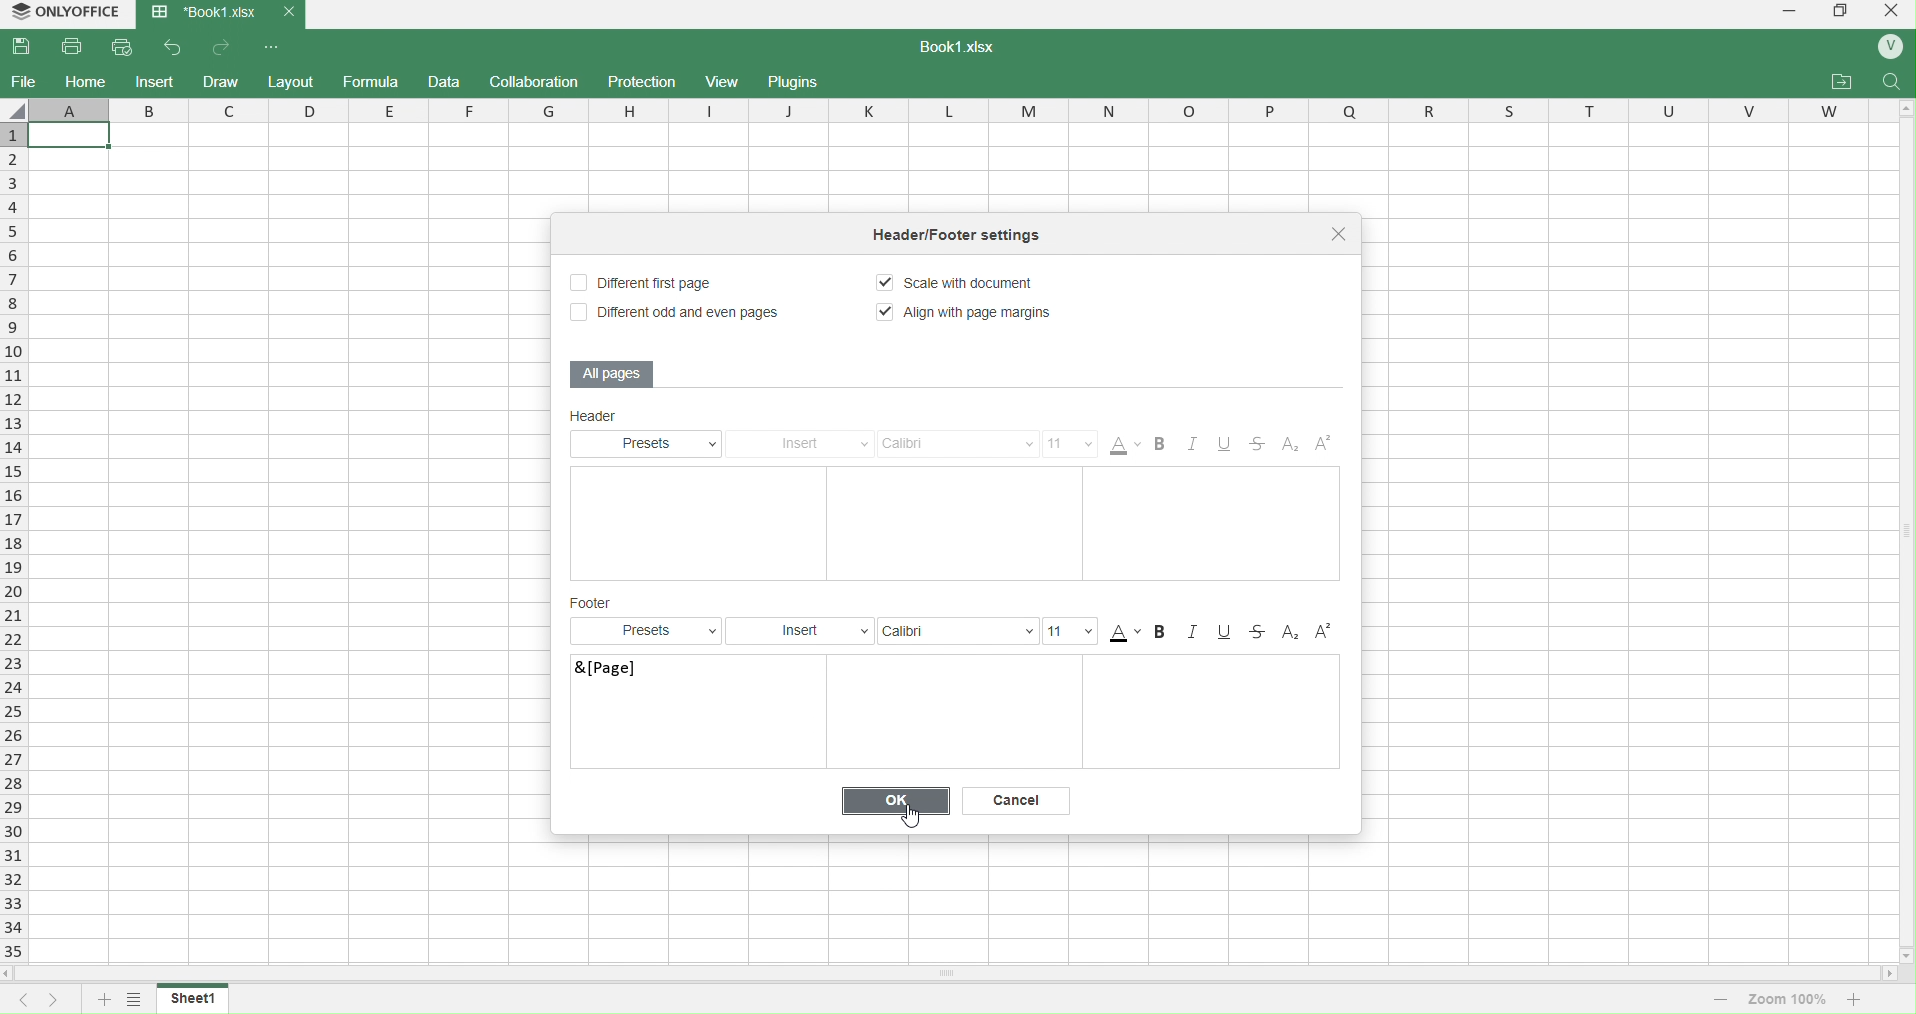 The width and height of the screenshot is (1916, 1014). What do you see at coordinates (133, 1001) in the screenshot?
I see `options` at bounding box center [133, 1001].